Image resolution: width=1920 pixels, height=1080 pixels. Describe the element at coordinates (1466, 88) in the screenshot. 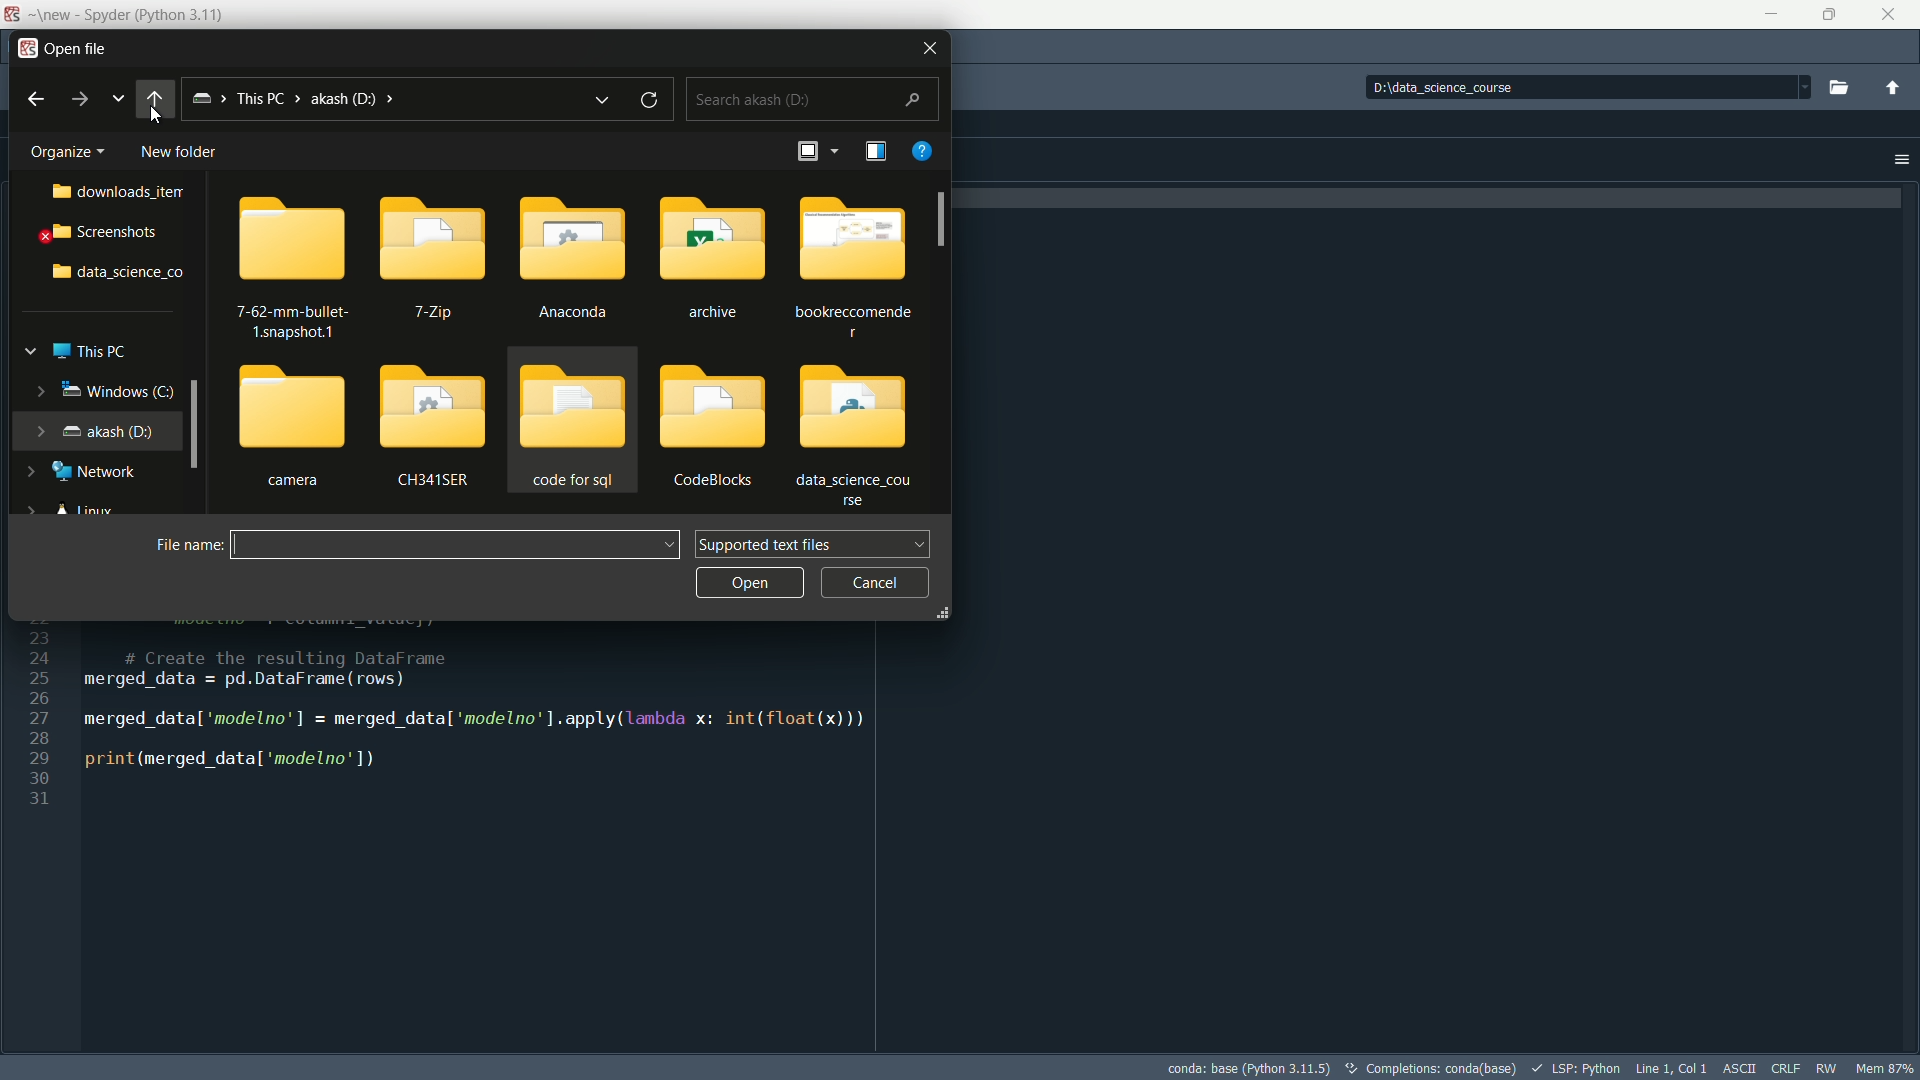

I see `D:\data_science_course` at that location.